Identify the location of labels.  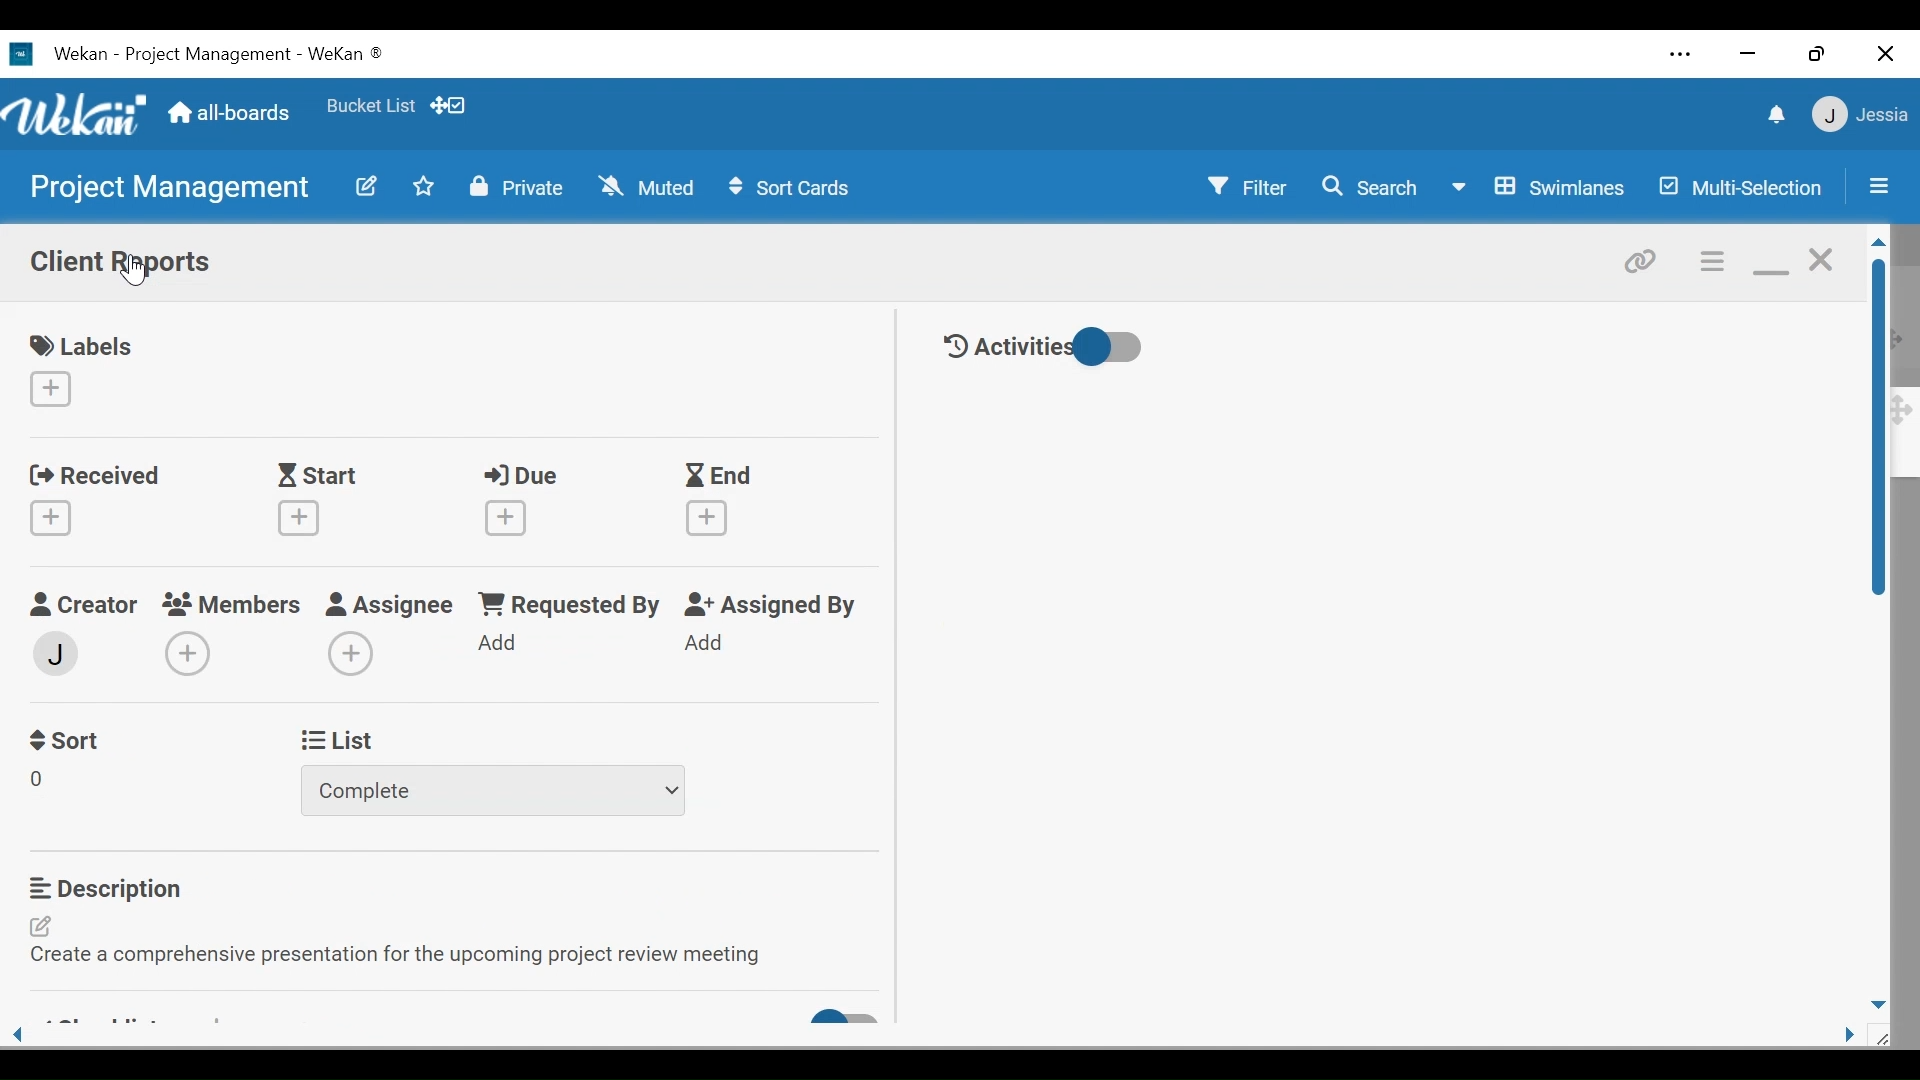
(82, 343).